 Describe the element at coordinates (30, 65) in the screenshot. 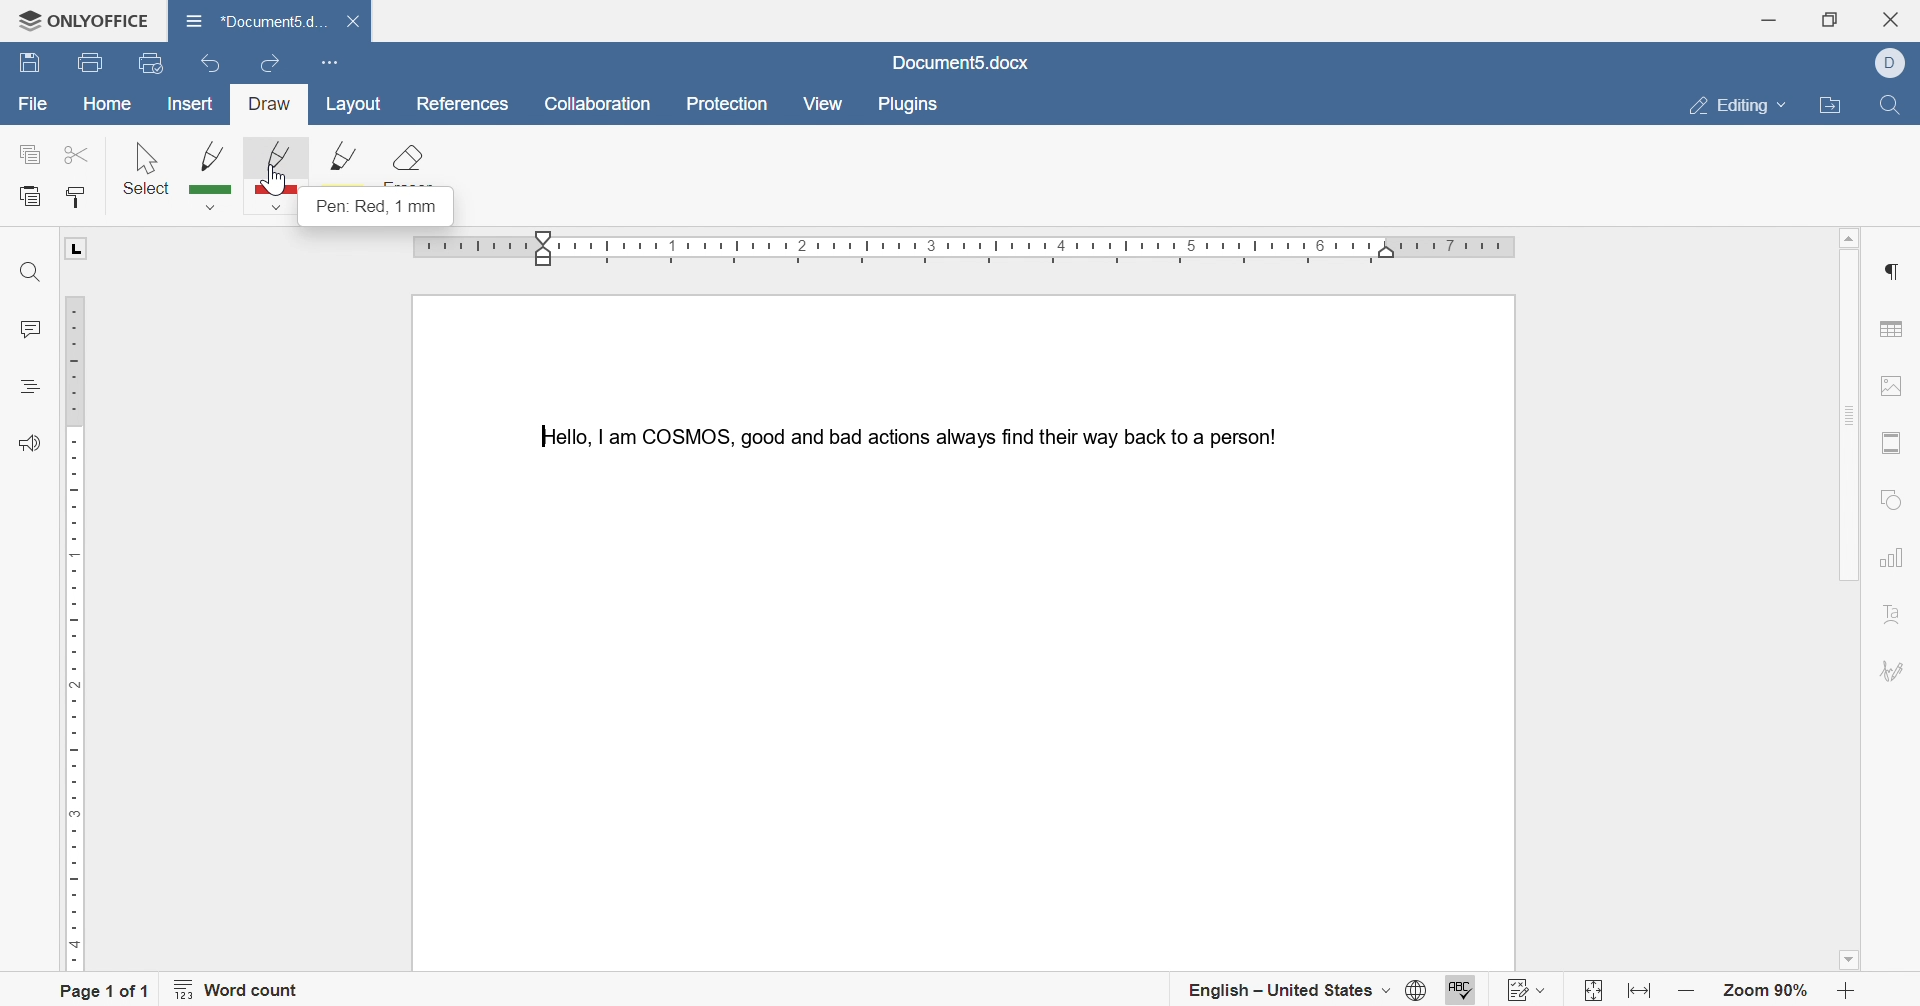

I see `save` at that location.